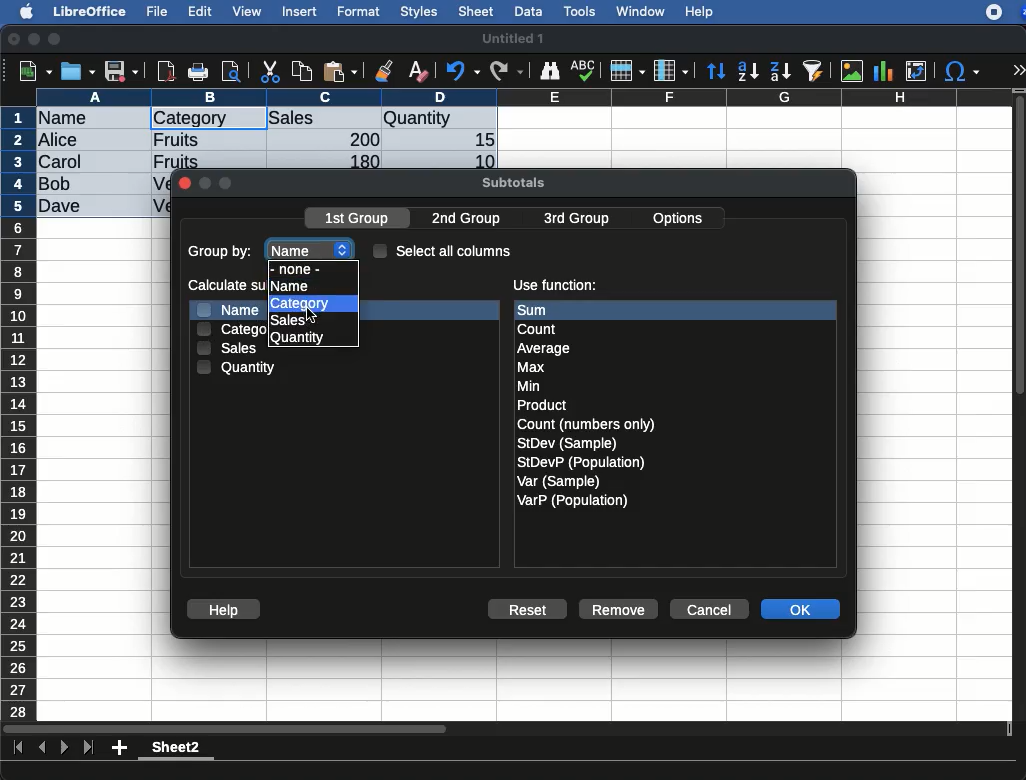  I want to click on help, so click(224, 610).